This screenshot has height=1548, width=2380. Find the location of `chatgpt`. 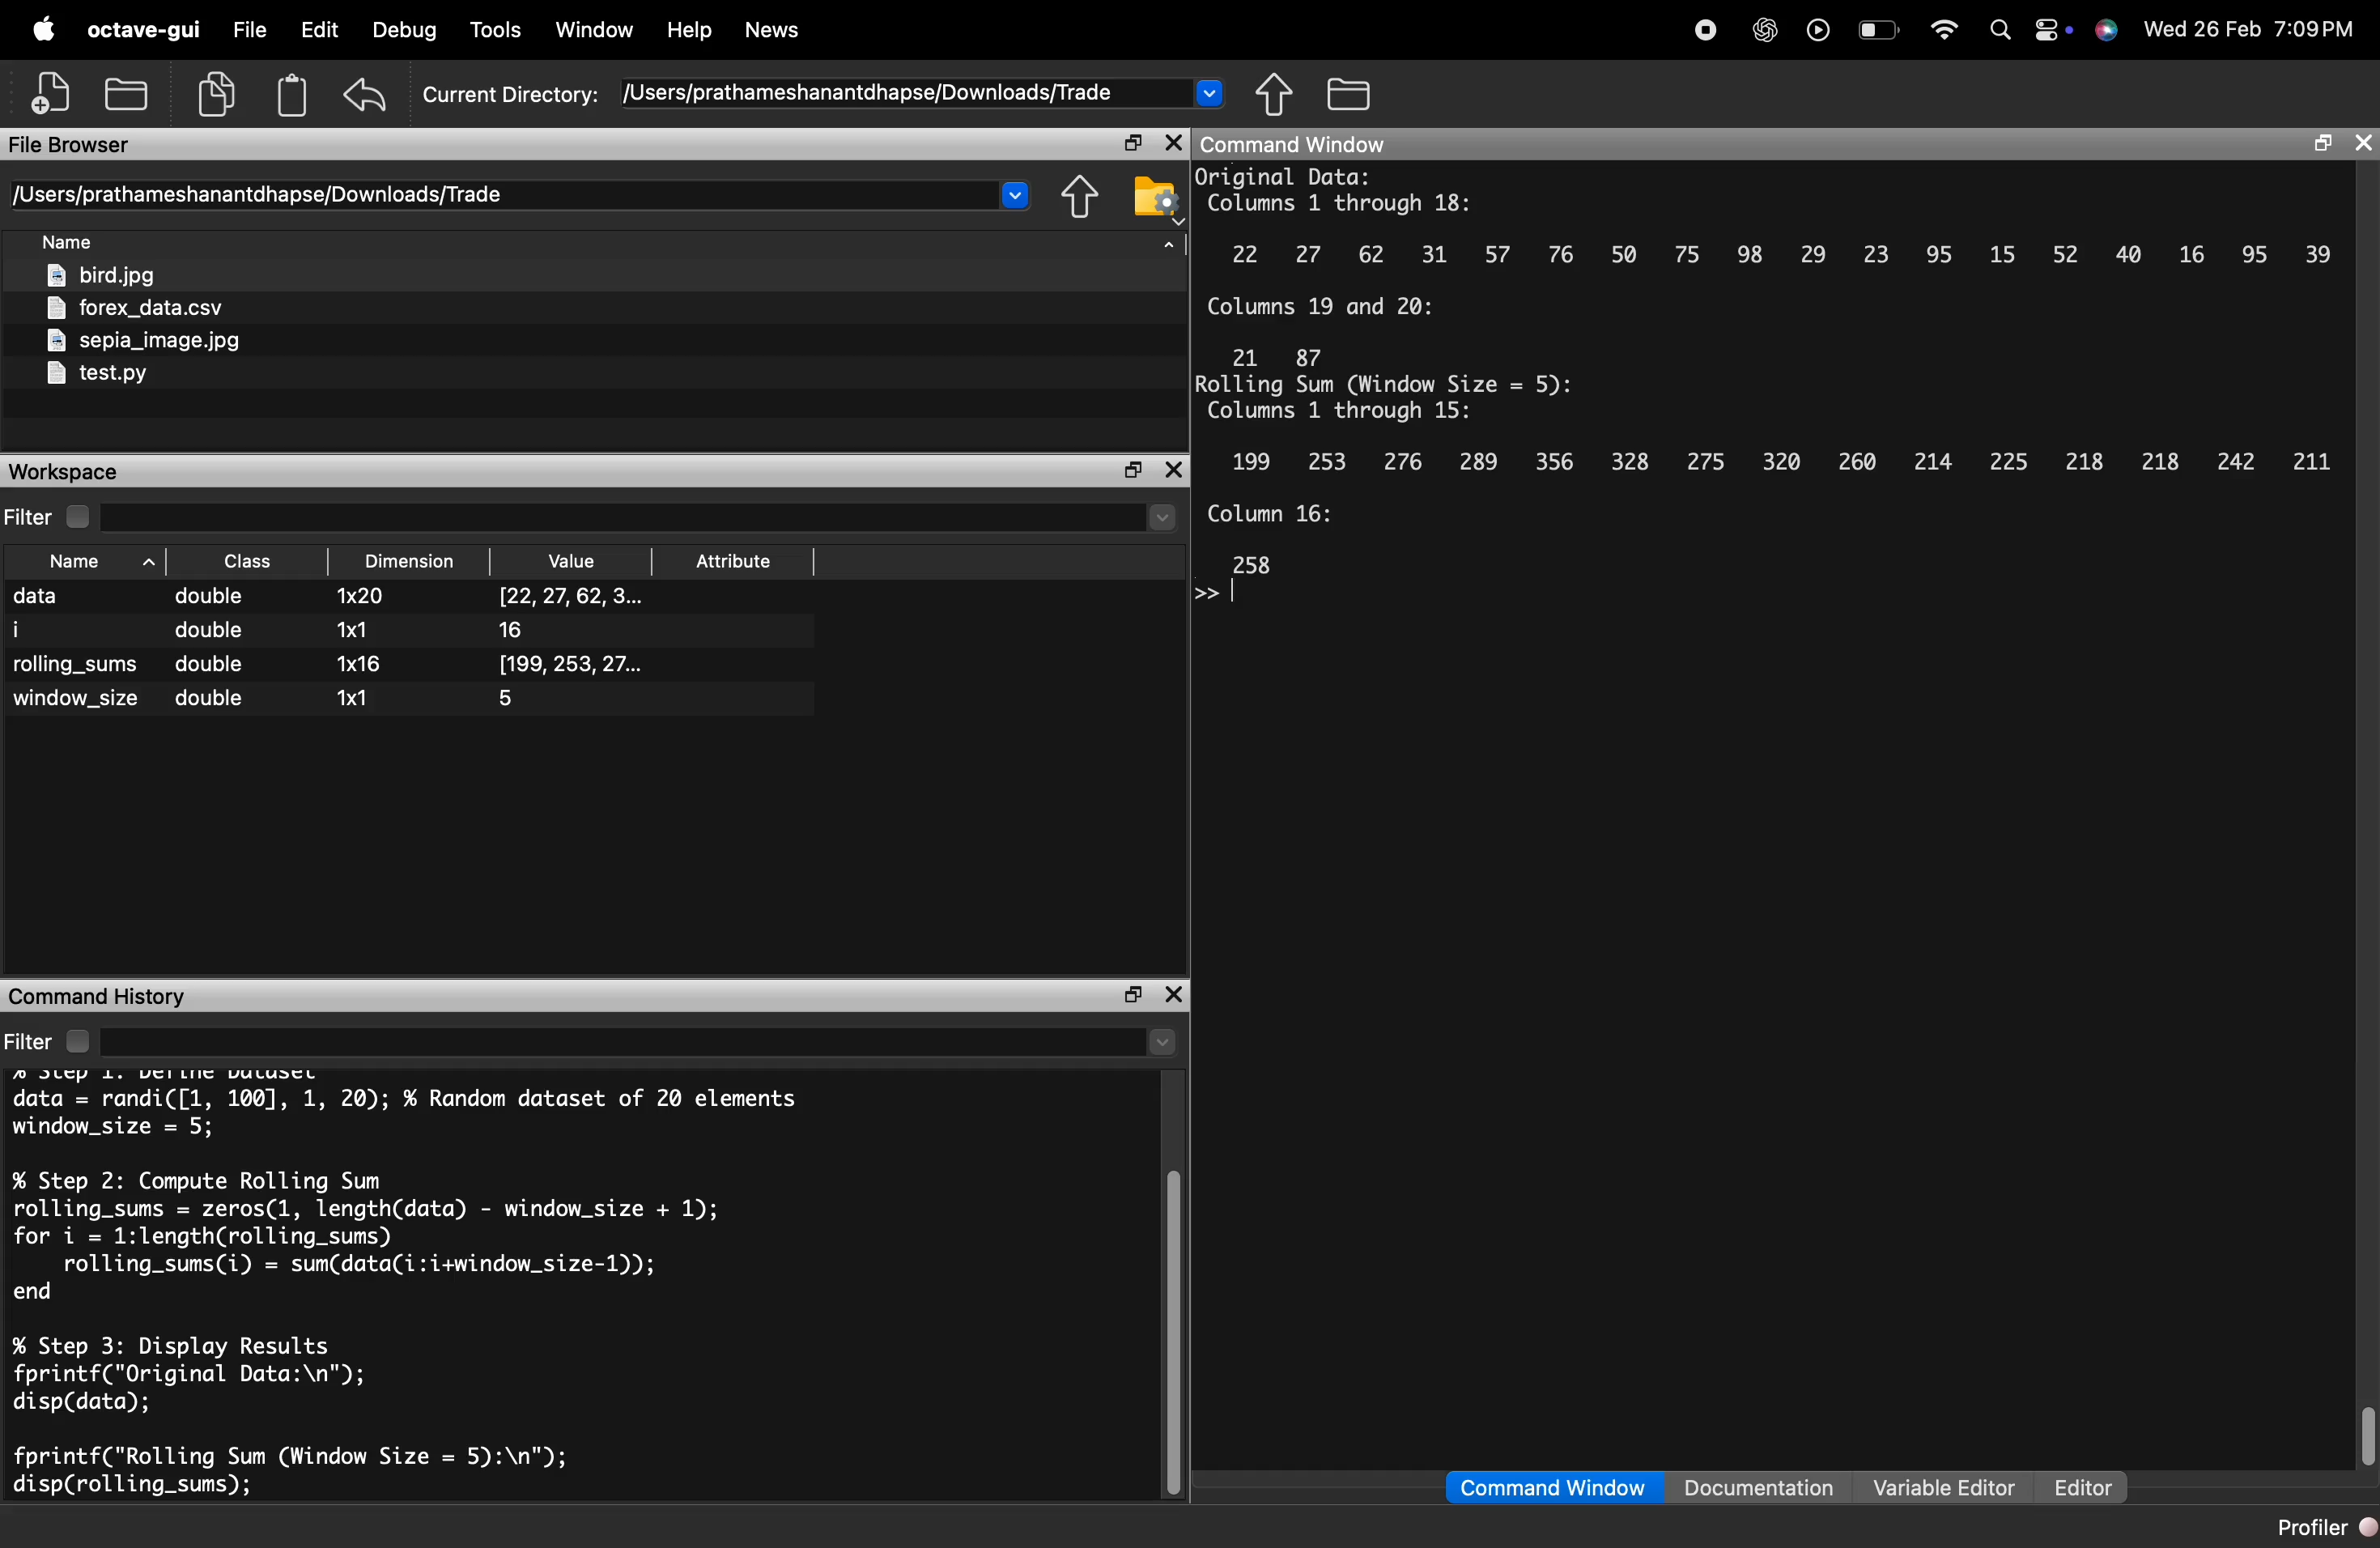

chatgpt is located at coordinates (1764, 32).